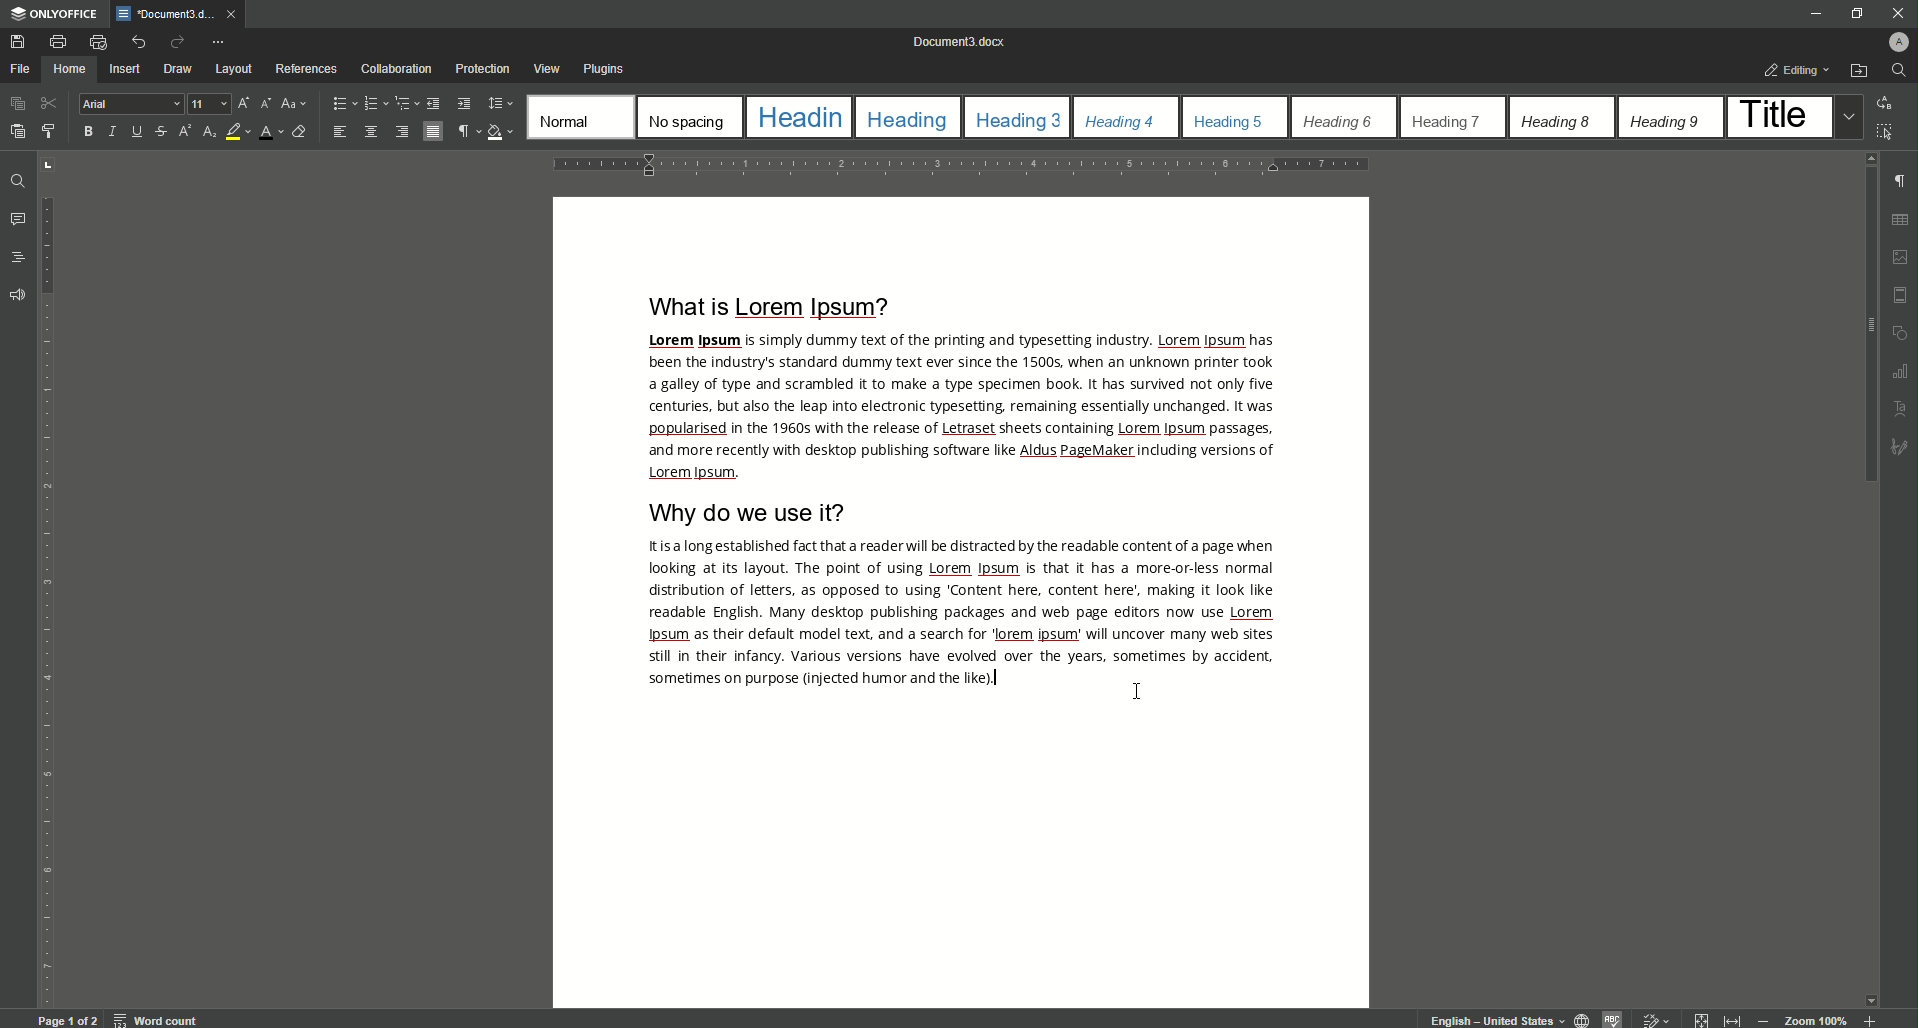  I want to click on Cut, so click(48, 102).